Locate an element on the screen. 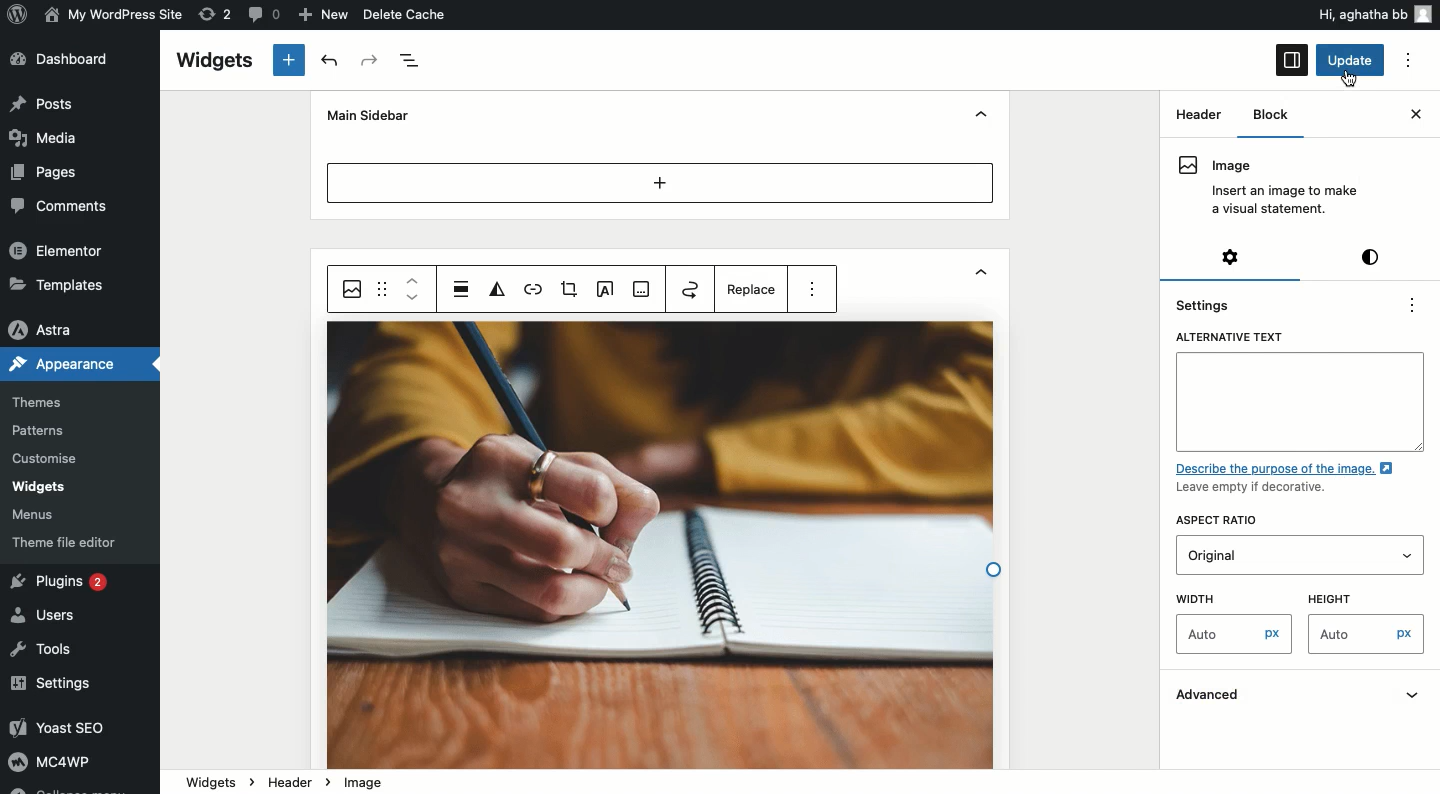 This screenshot has height=794, width=1440. Options is located at coordinates (1408, 61).